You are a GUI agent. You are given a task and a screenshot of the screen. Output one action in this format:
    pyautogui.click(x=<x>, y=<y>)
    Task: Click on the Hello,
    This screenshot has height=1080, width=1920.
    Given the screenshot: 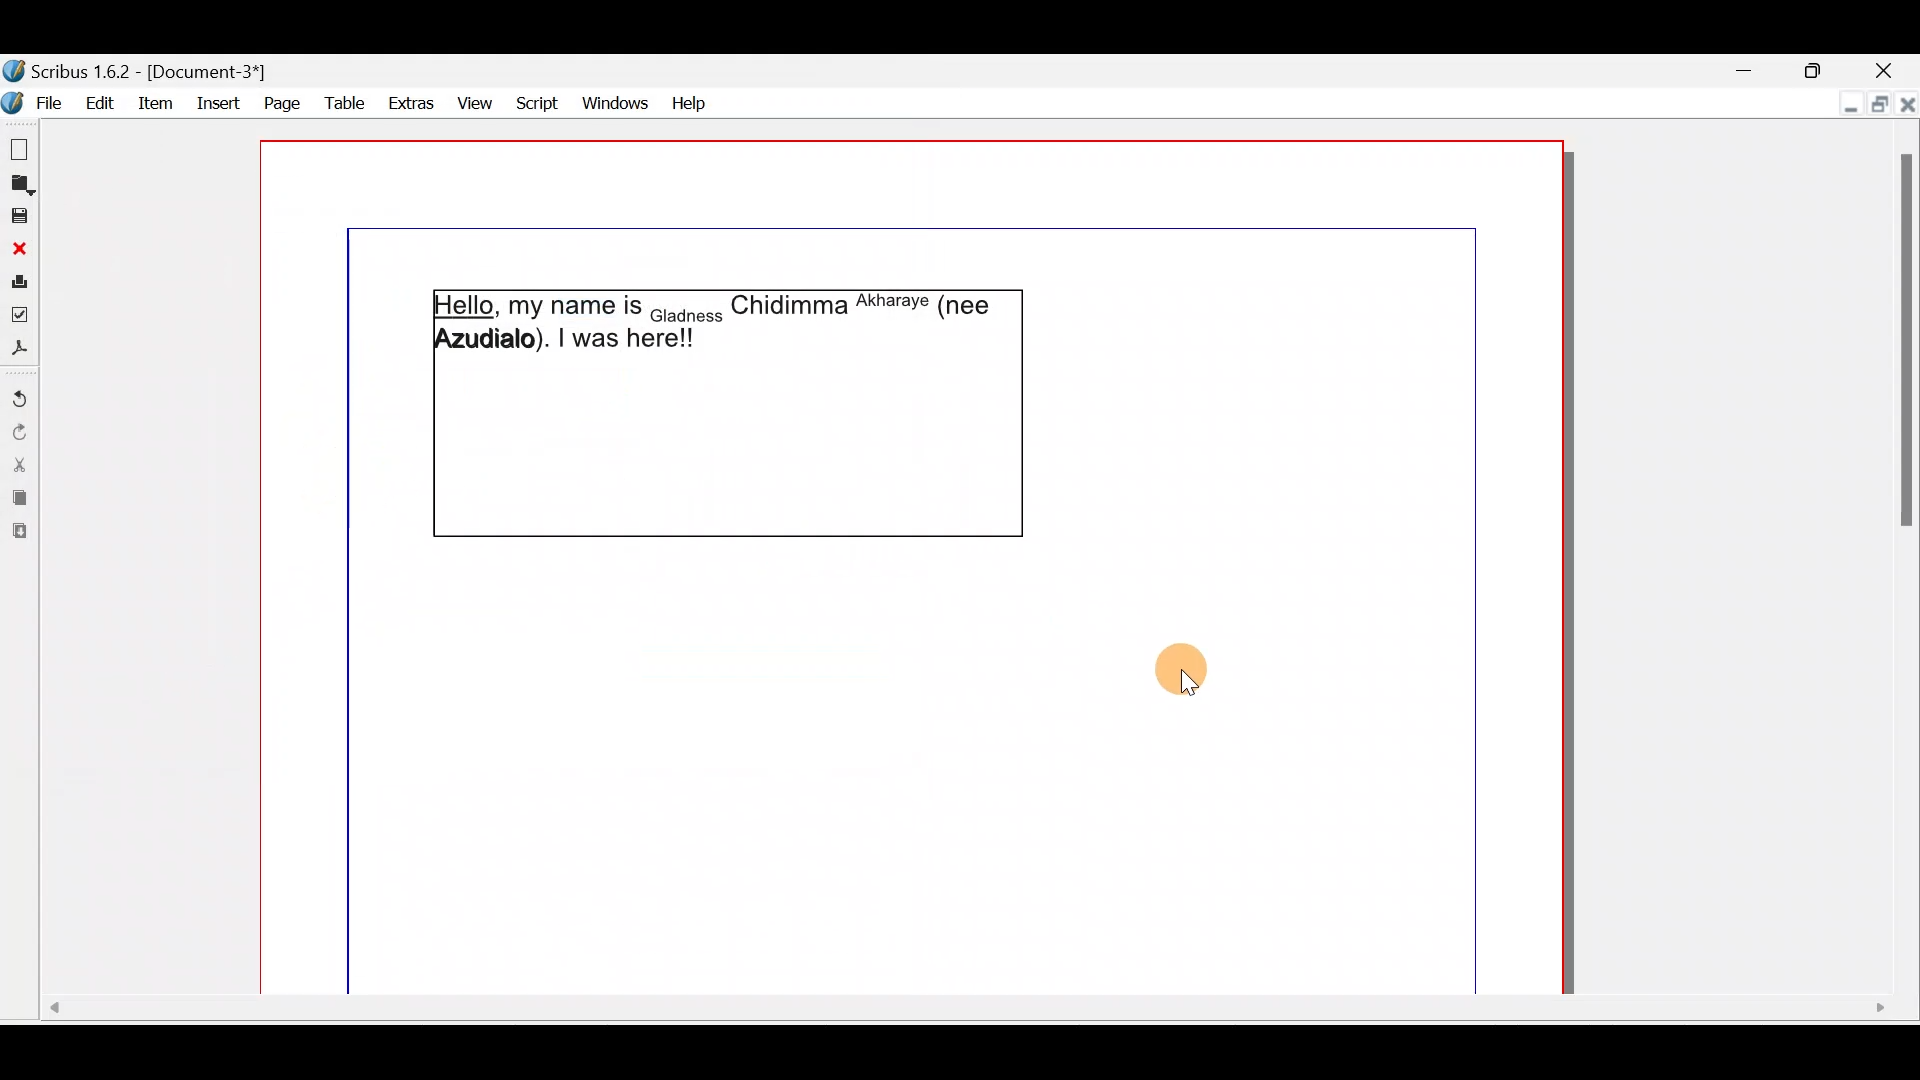 What is the action you would take?
    pyautogui.click(x=465, y=307)
    